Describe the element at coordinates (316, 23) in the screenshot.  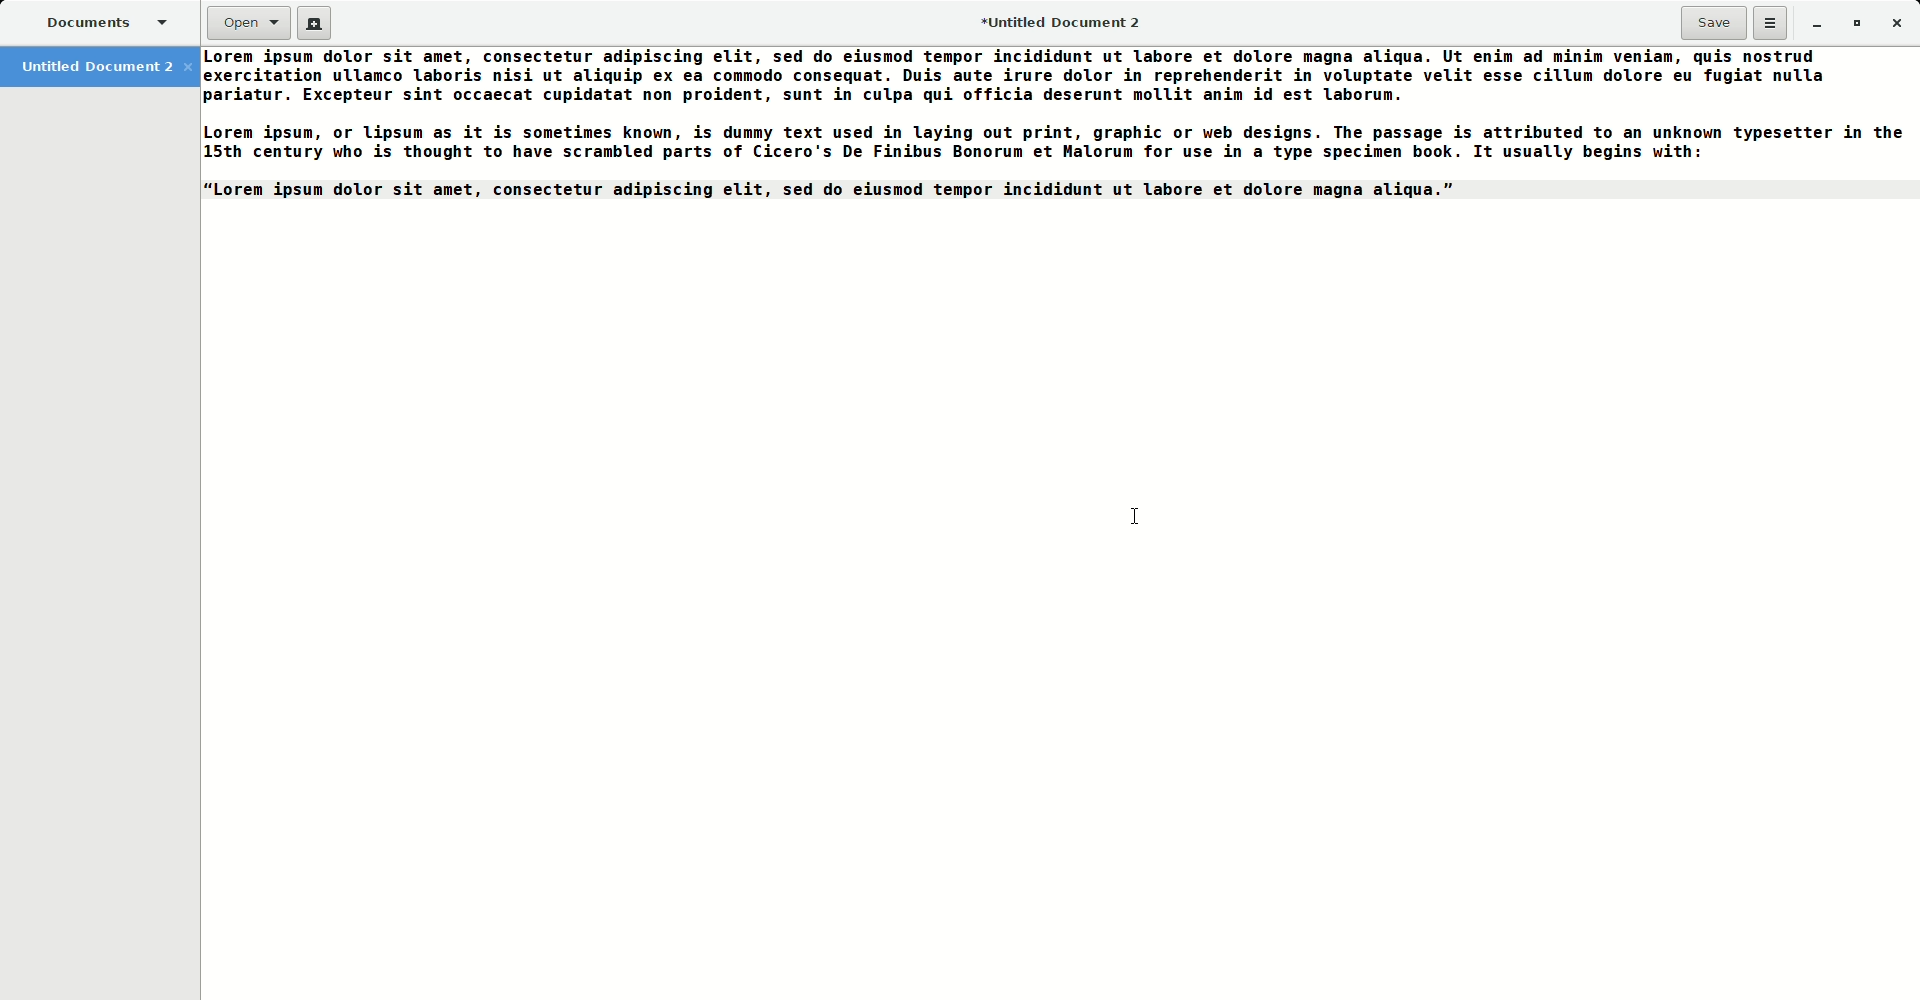
I see `New` at that location.